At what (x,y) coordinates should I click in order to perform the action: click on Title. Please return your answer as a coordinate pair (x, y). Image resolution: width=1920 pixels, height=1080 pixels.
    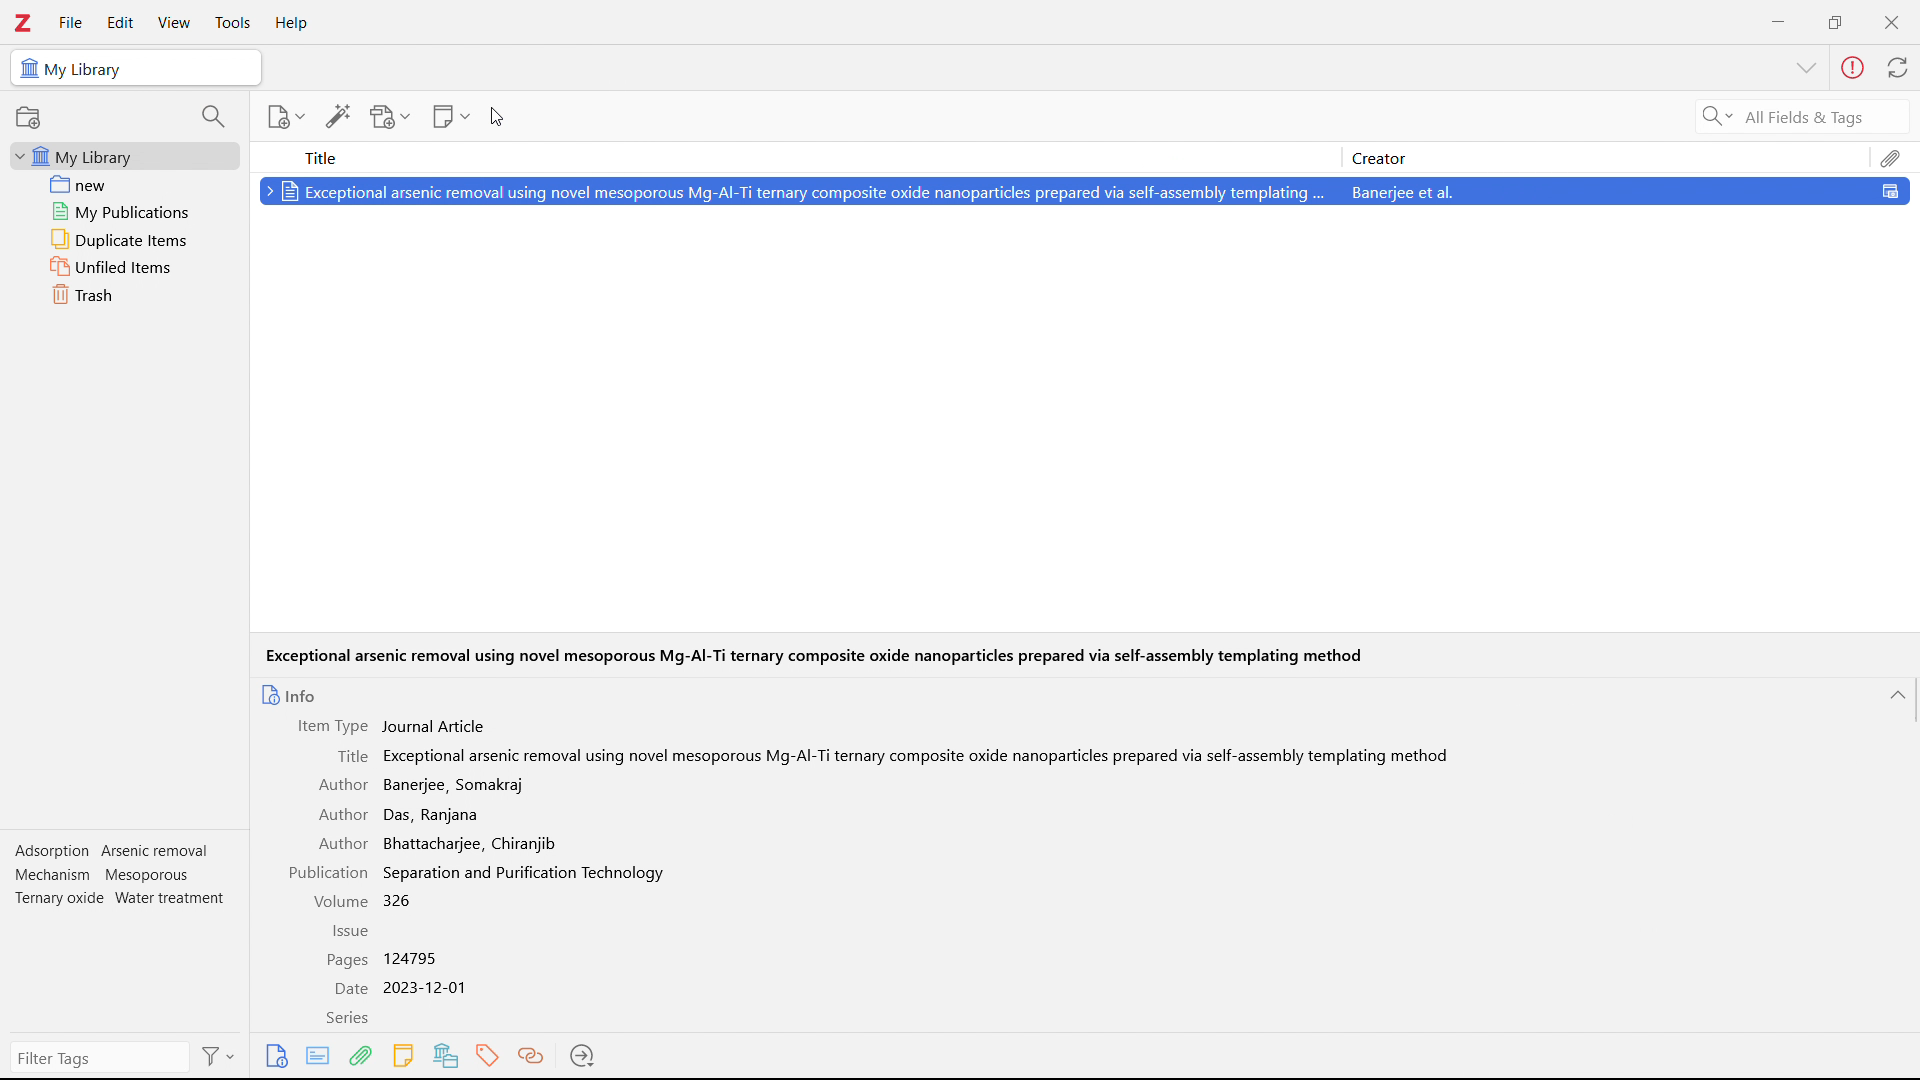
    Looking at the image, I should click on (350, 755).